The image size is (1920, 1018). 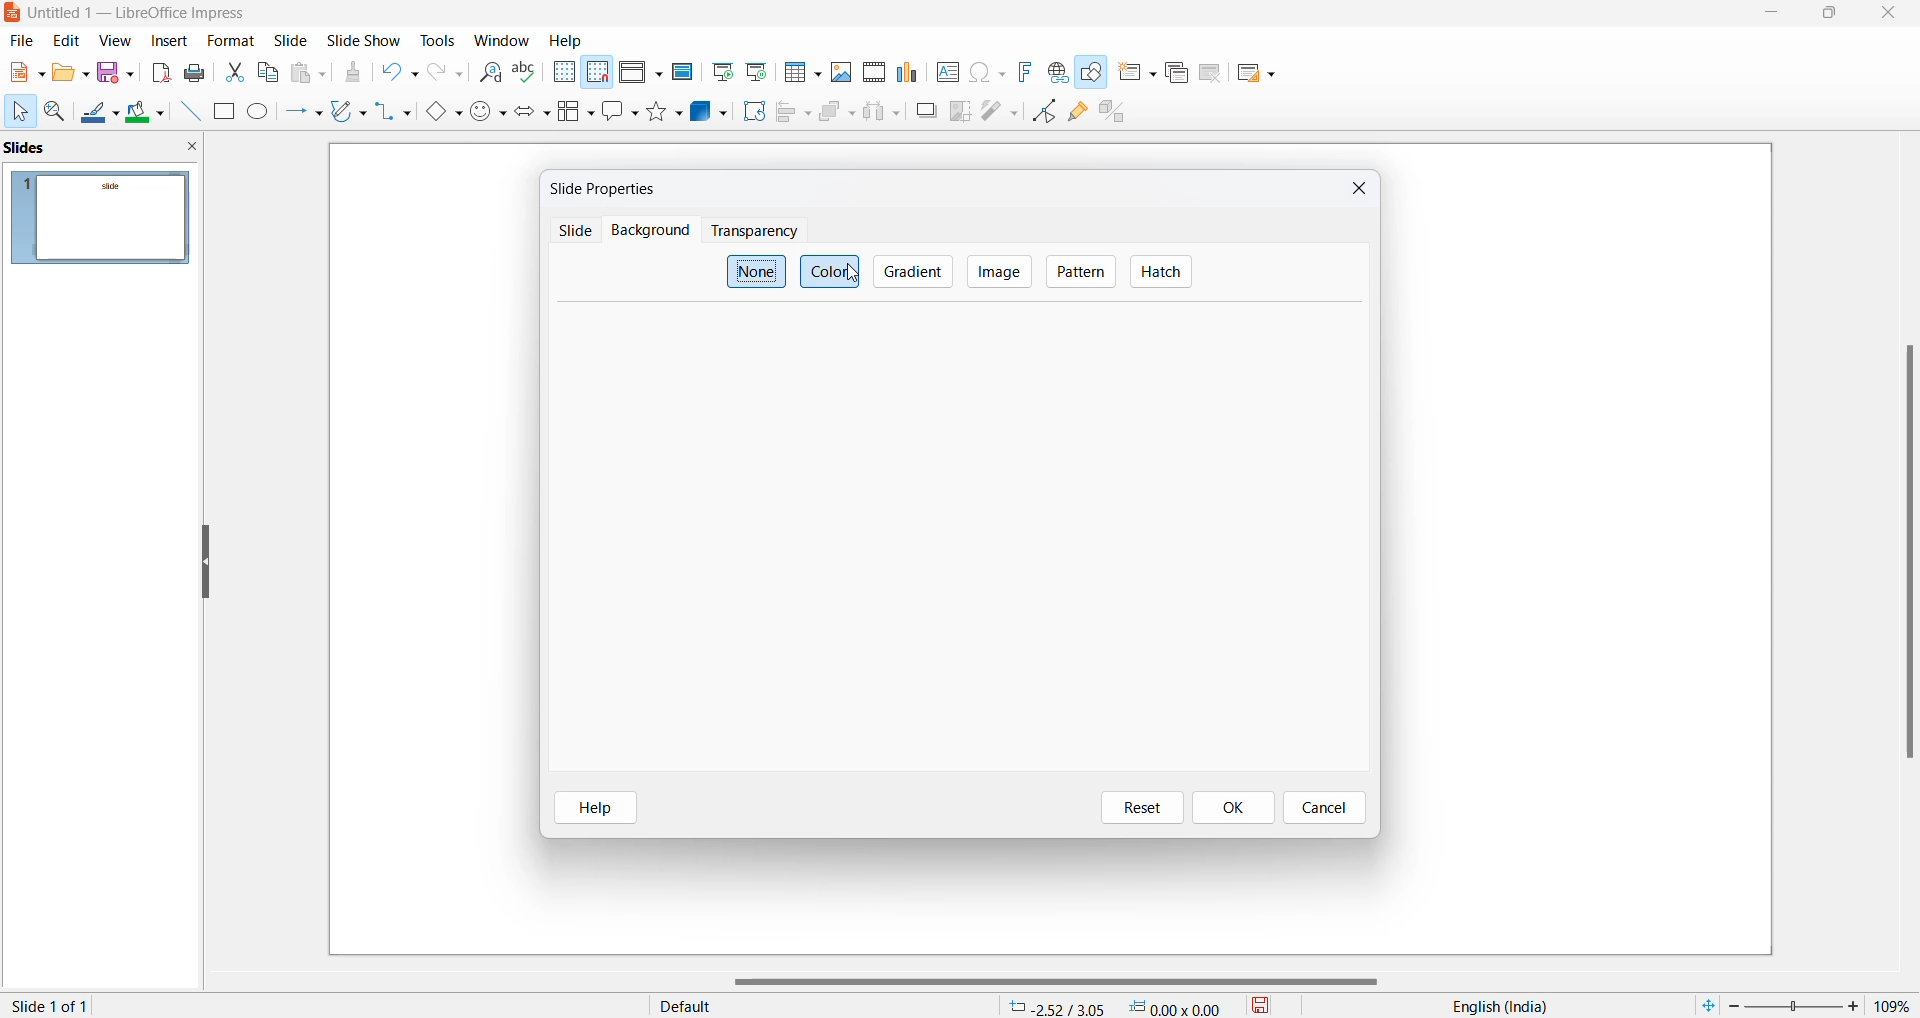 I want to click on help, so click(x=596, y=809).